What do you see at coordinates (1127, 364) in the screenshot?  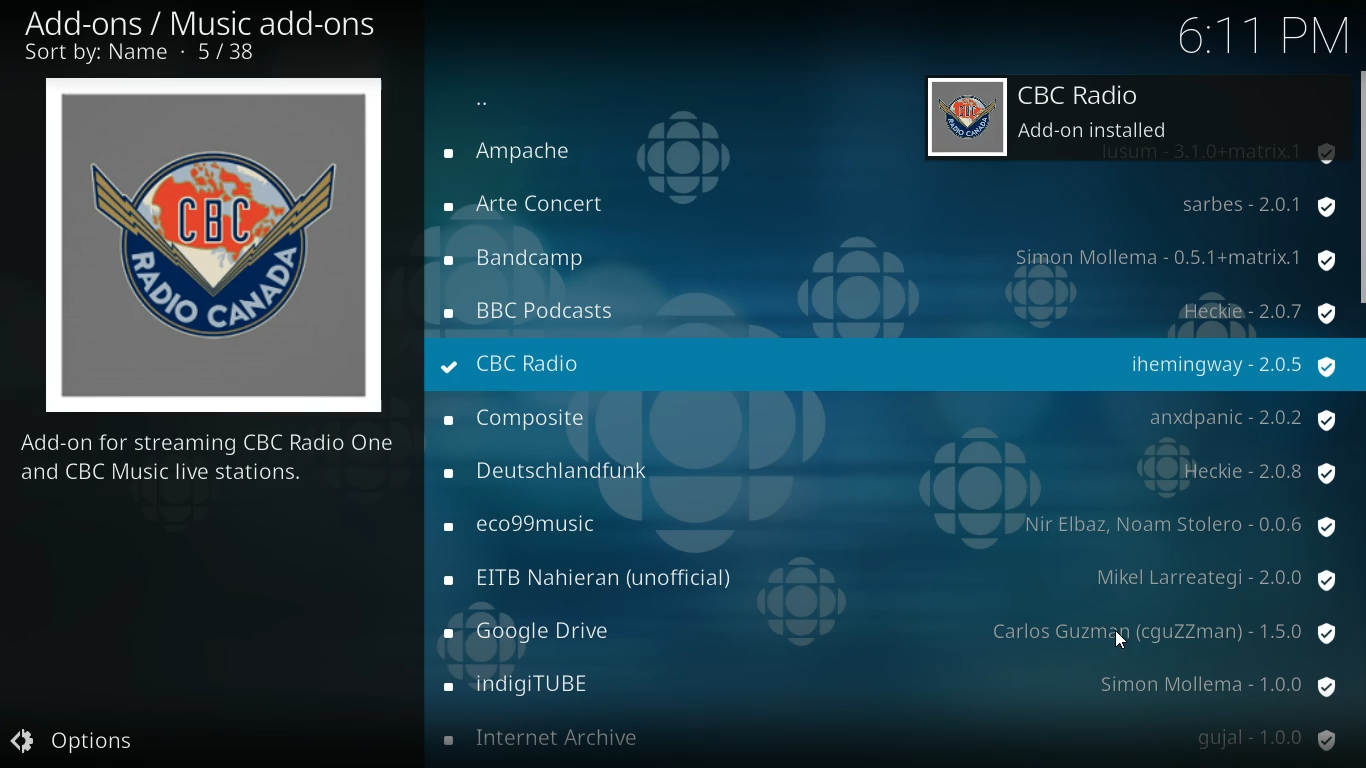 I see `protection` at bounding box center [1127, 364].